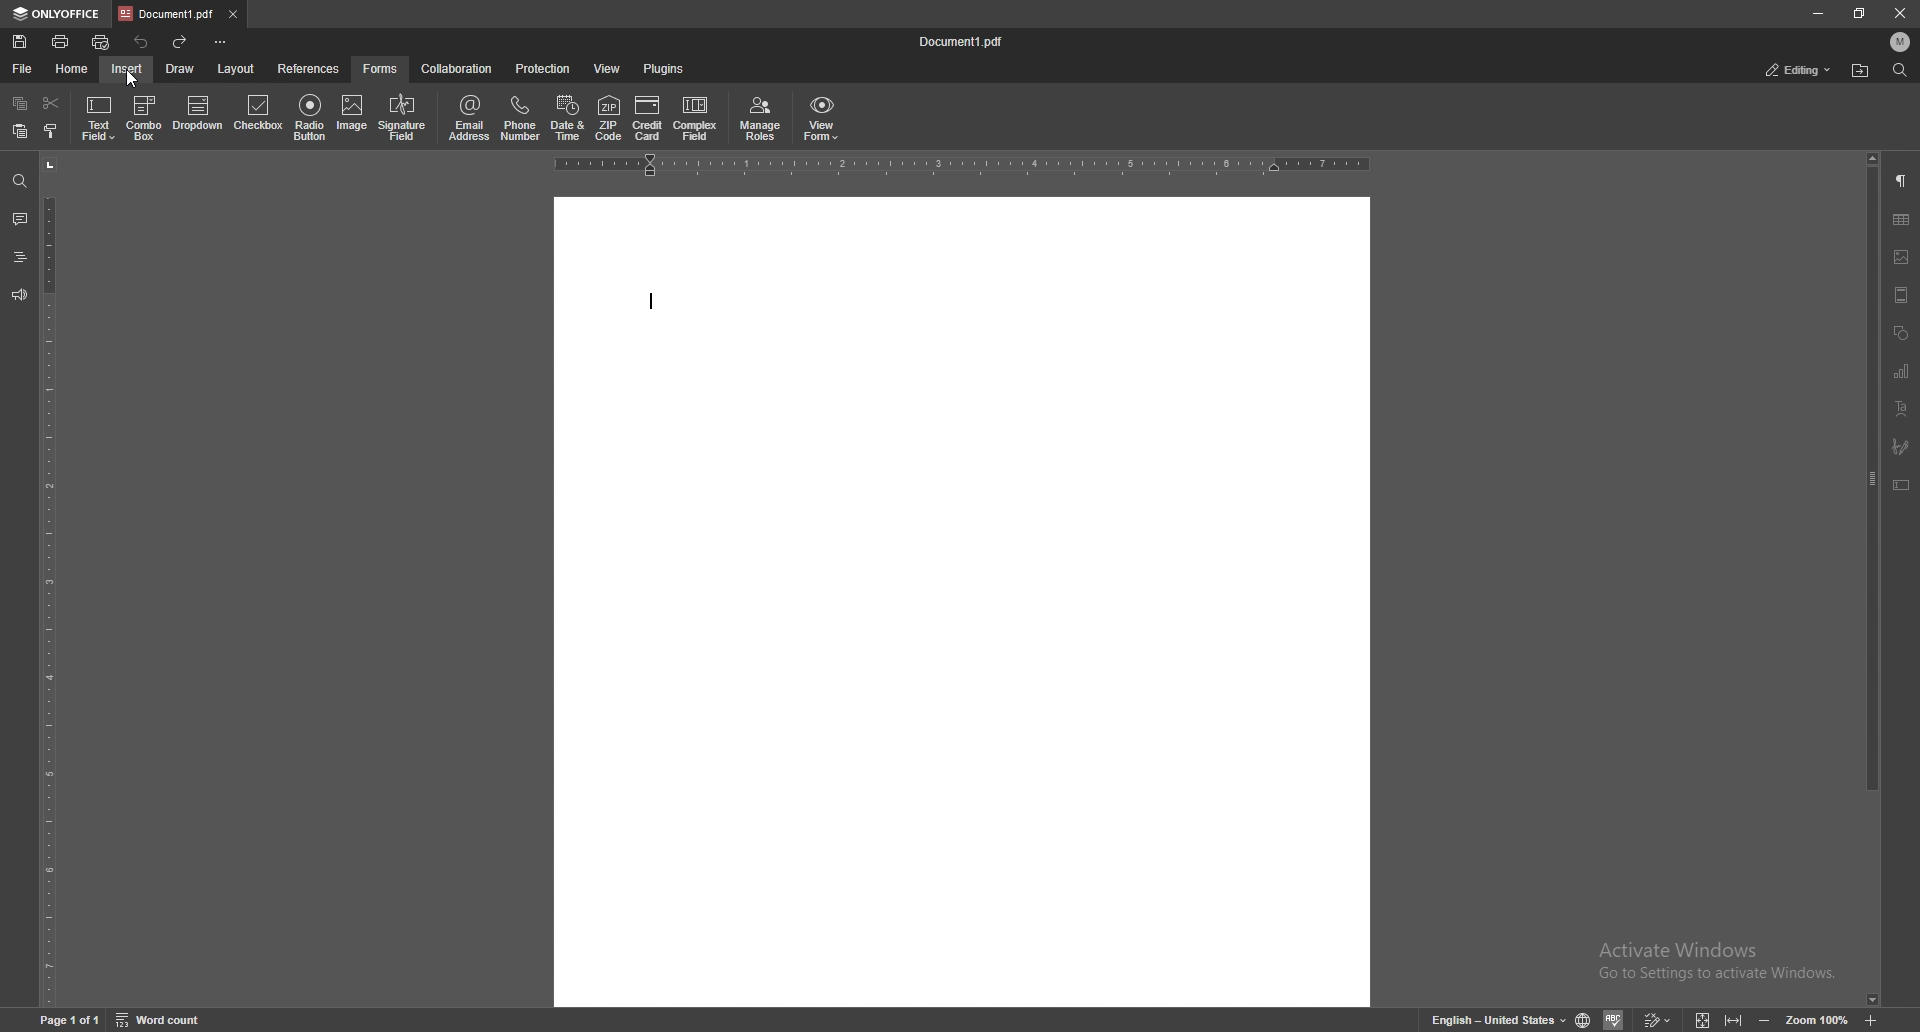  I want to click on text cursor, so click(660, 304).